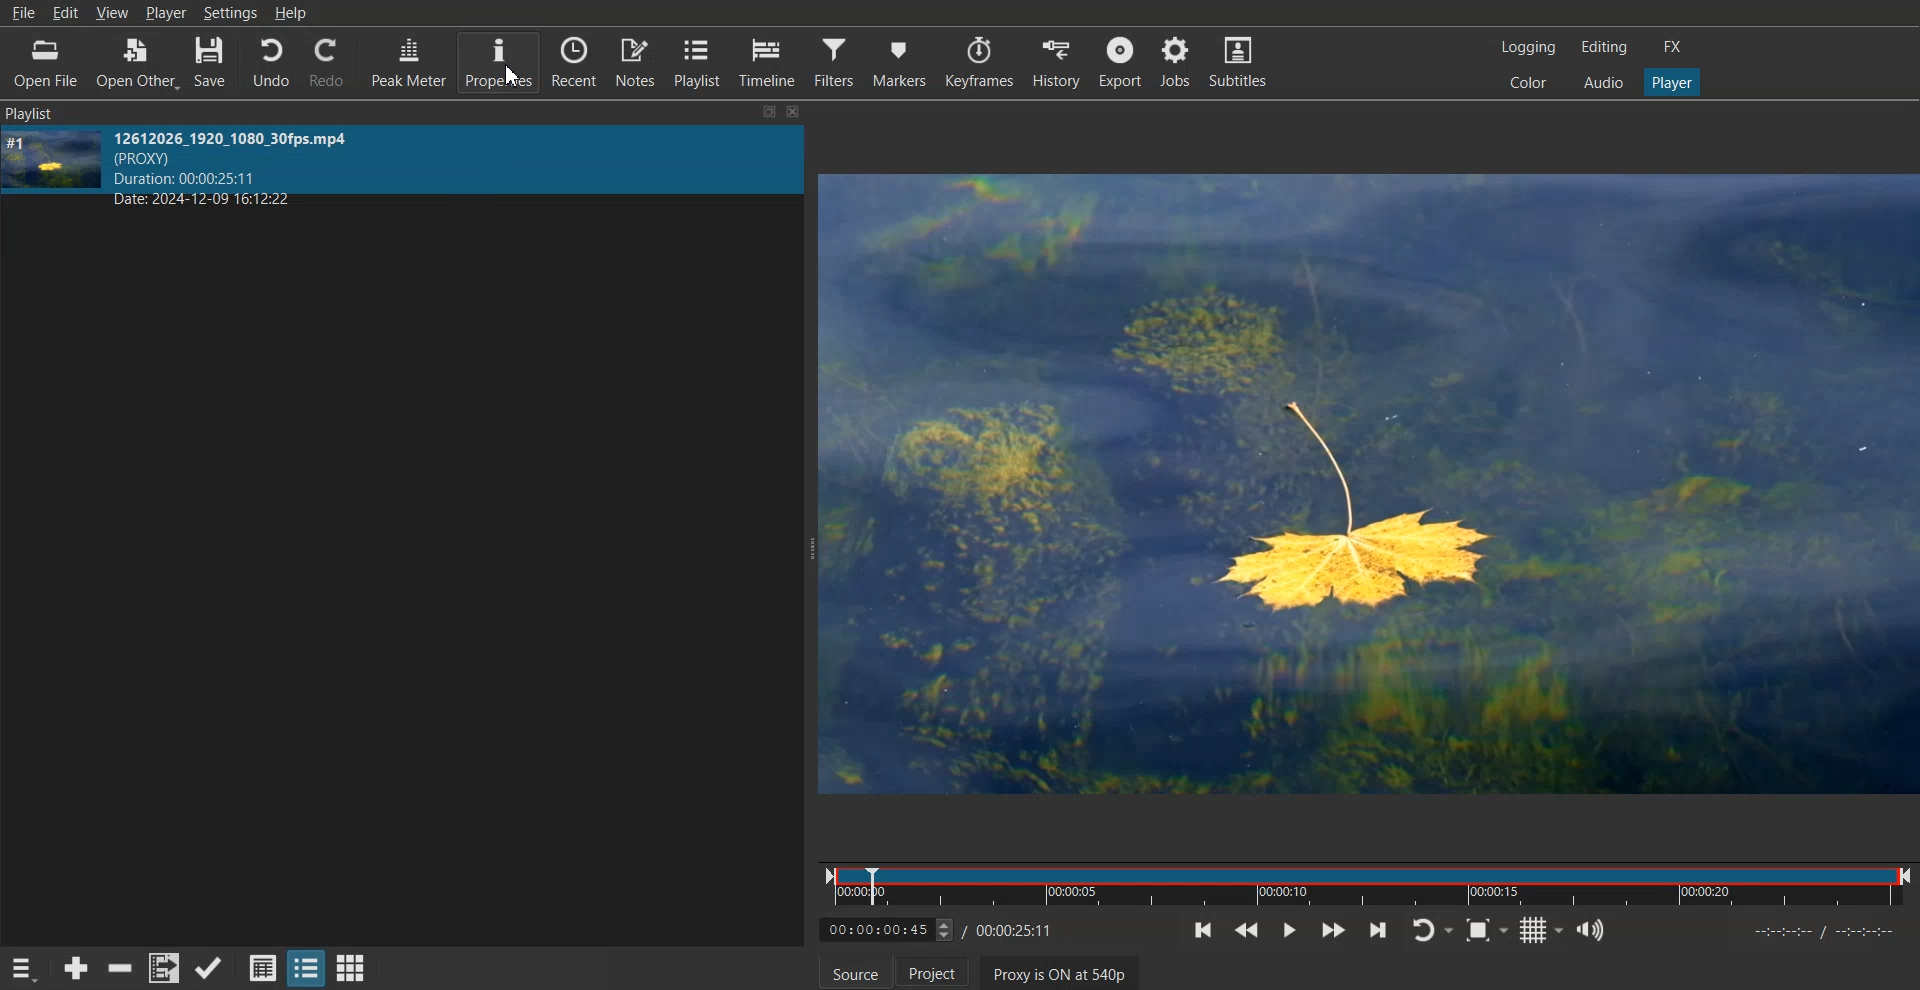 This screenshot has height=990, width=1920. What do you see at coordinates (1675, 48) in the screenshot?
I see `FX` at bounding box center [1675, 48].